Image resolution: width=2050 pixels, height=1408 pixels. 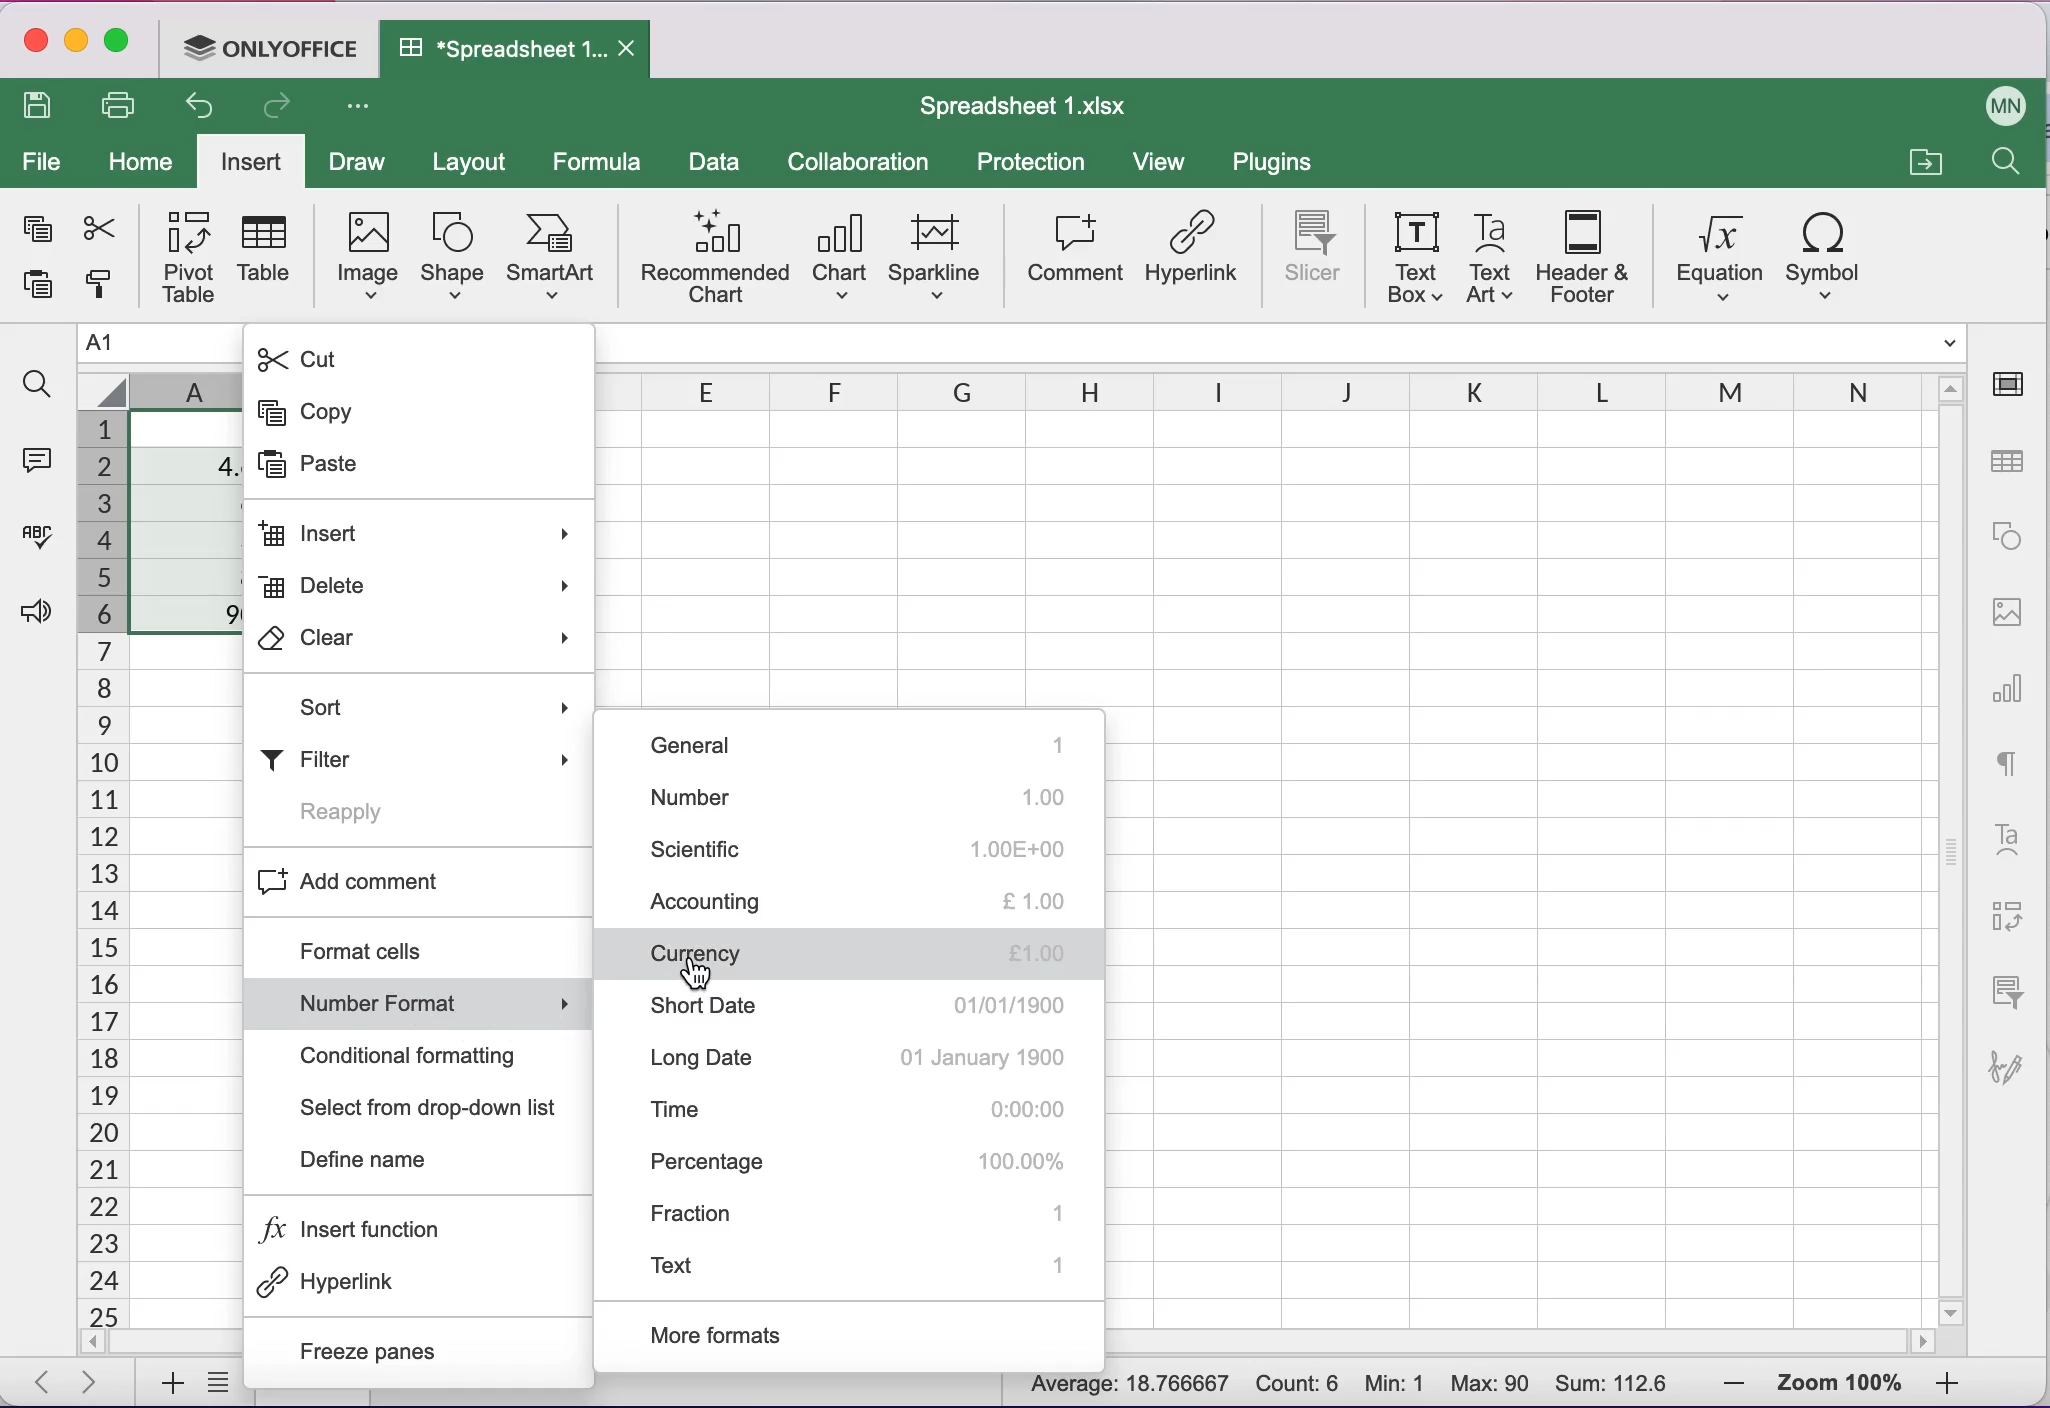 What do you see at coordinates (861, 1265) in the screenshot?
I see `text` at bounding box center [861, 1265].